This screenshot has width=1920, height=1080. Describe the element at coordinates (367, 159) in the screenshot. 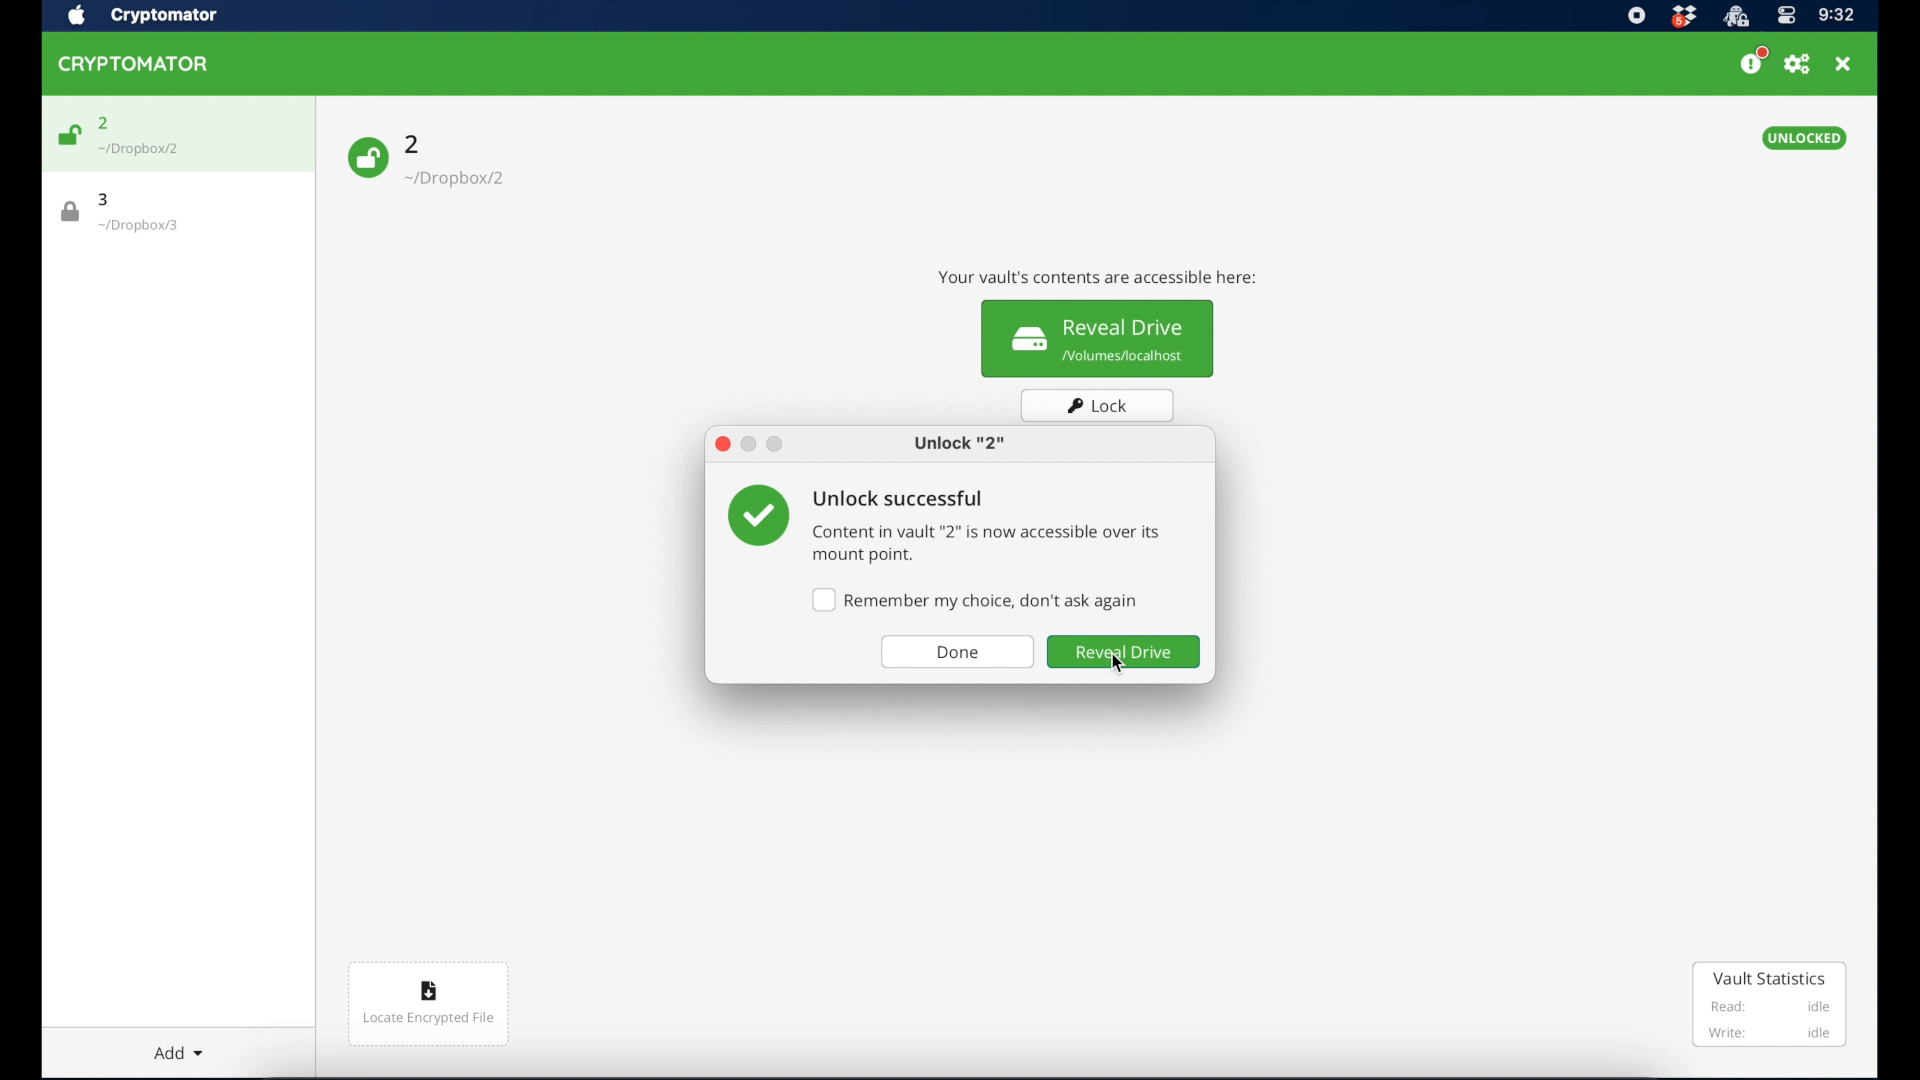

I see `unlock icon` at that location.